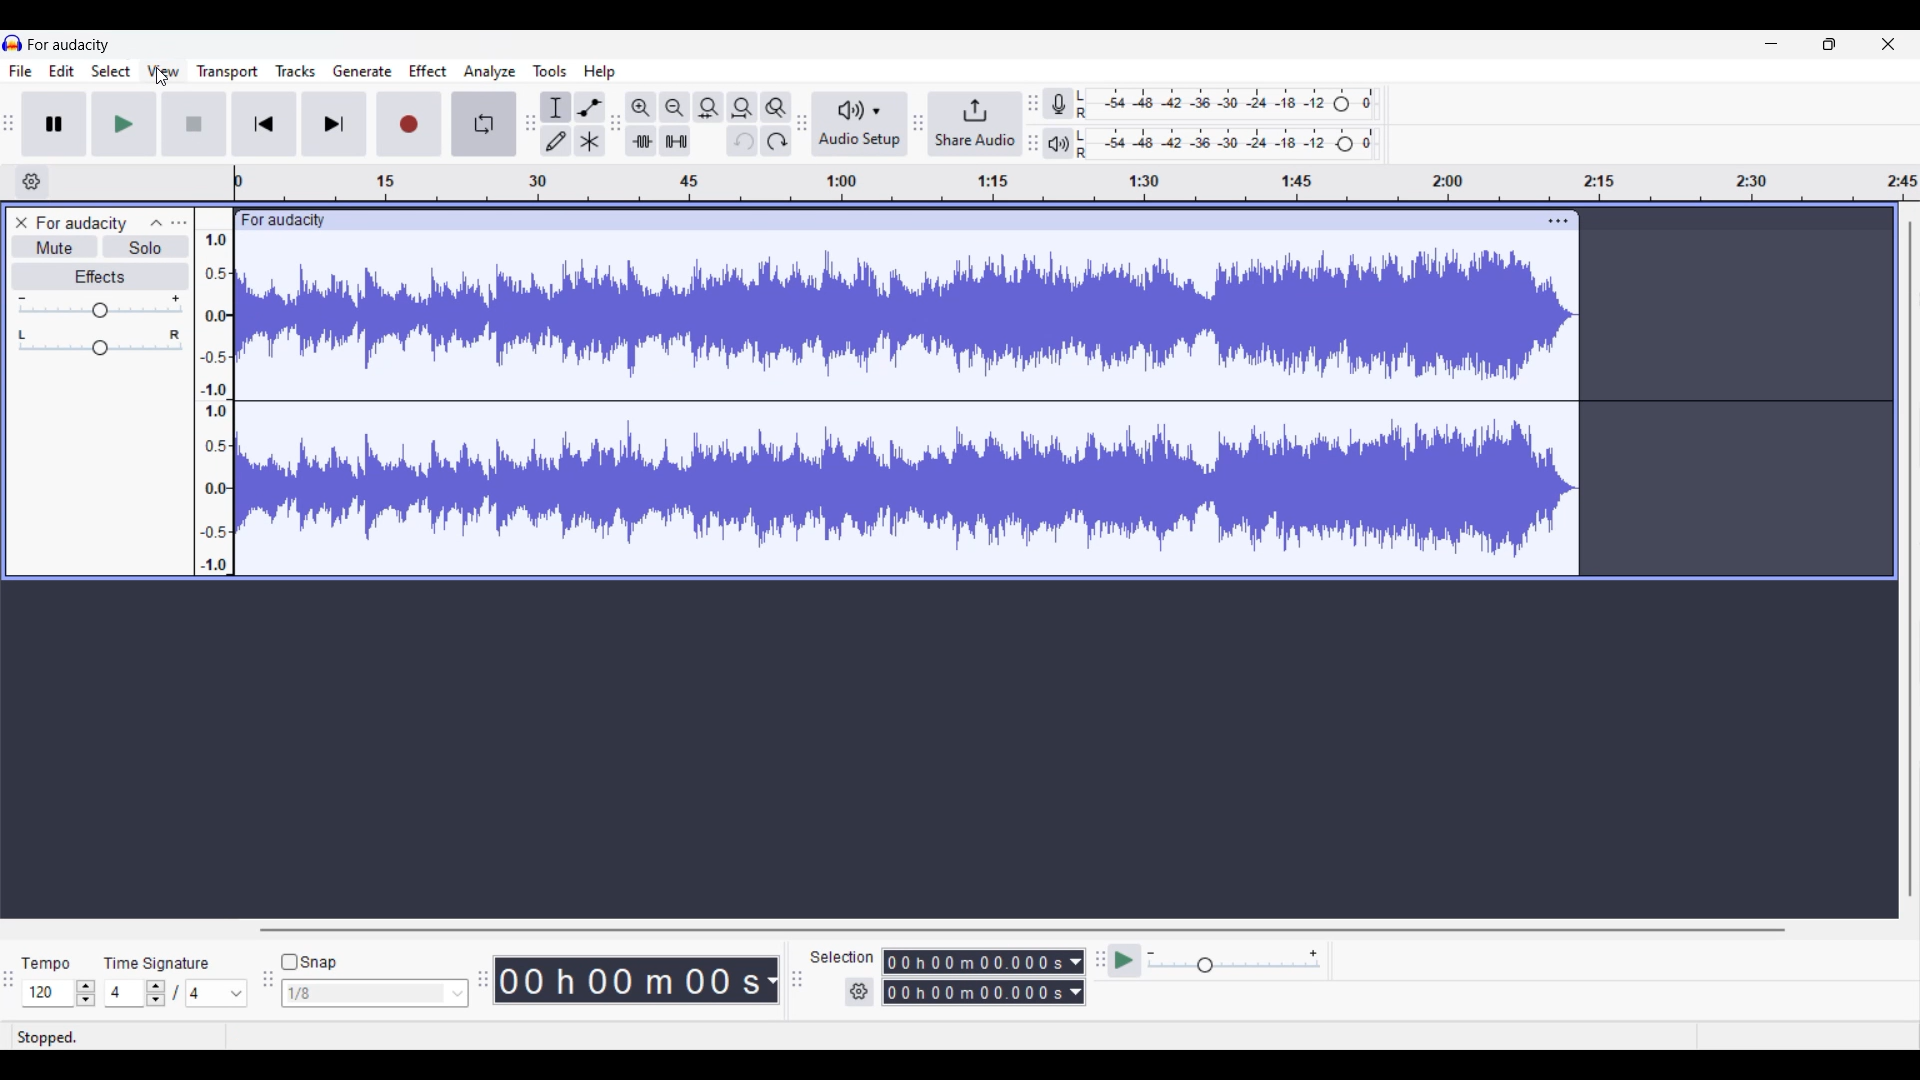  I want to click on Stop, so click(194, 124).